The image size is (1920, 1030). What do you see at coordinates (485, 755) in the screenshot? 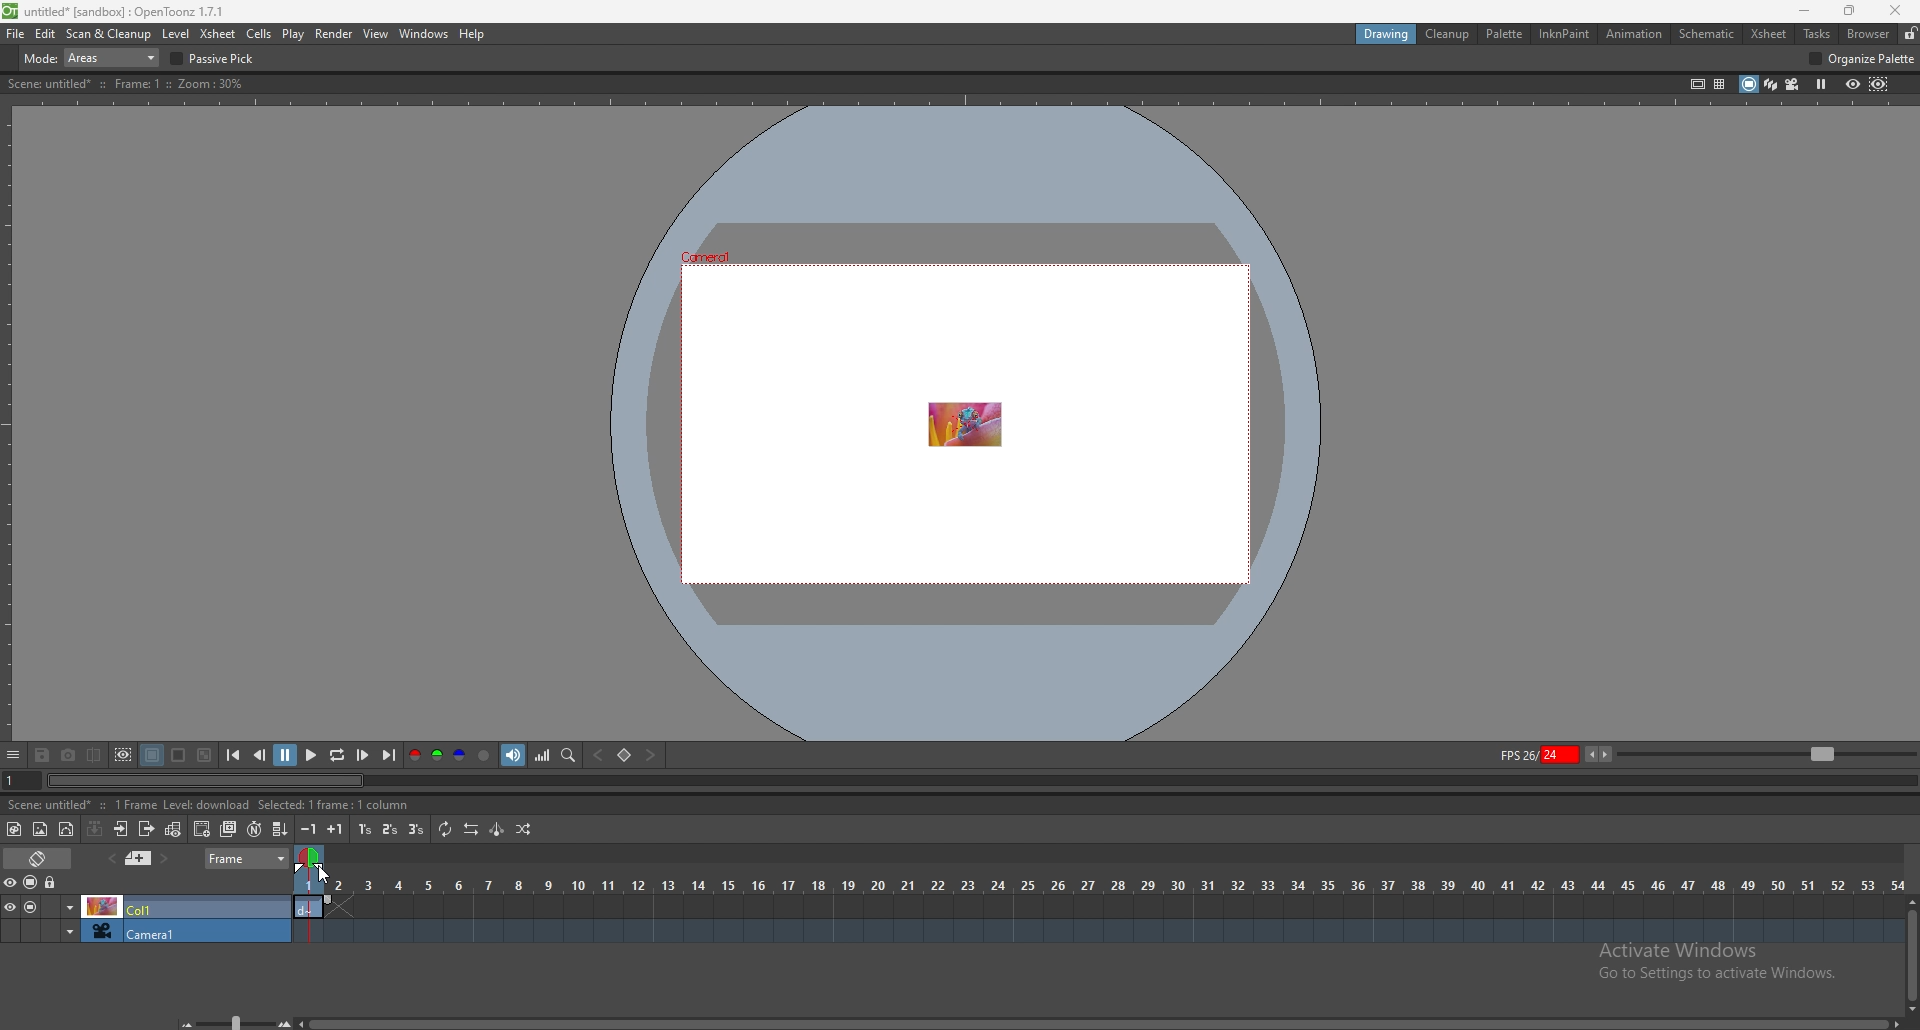
I see `alpha channel` at bounding box center [485, 755].